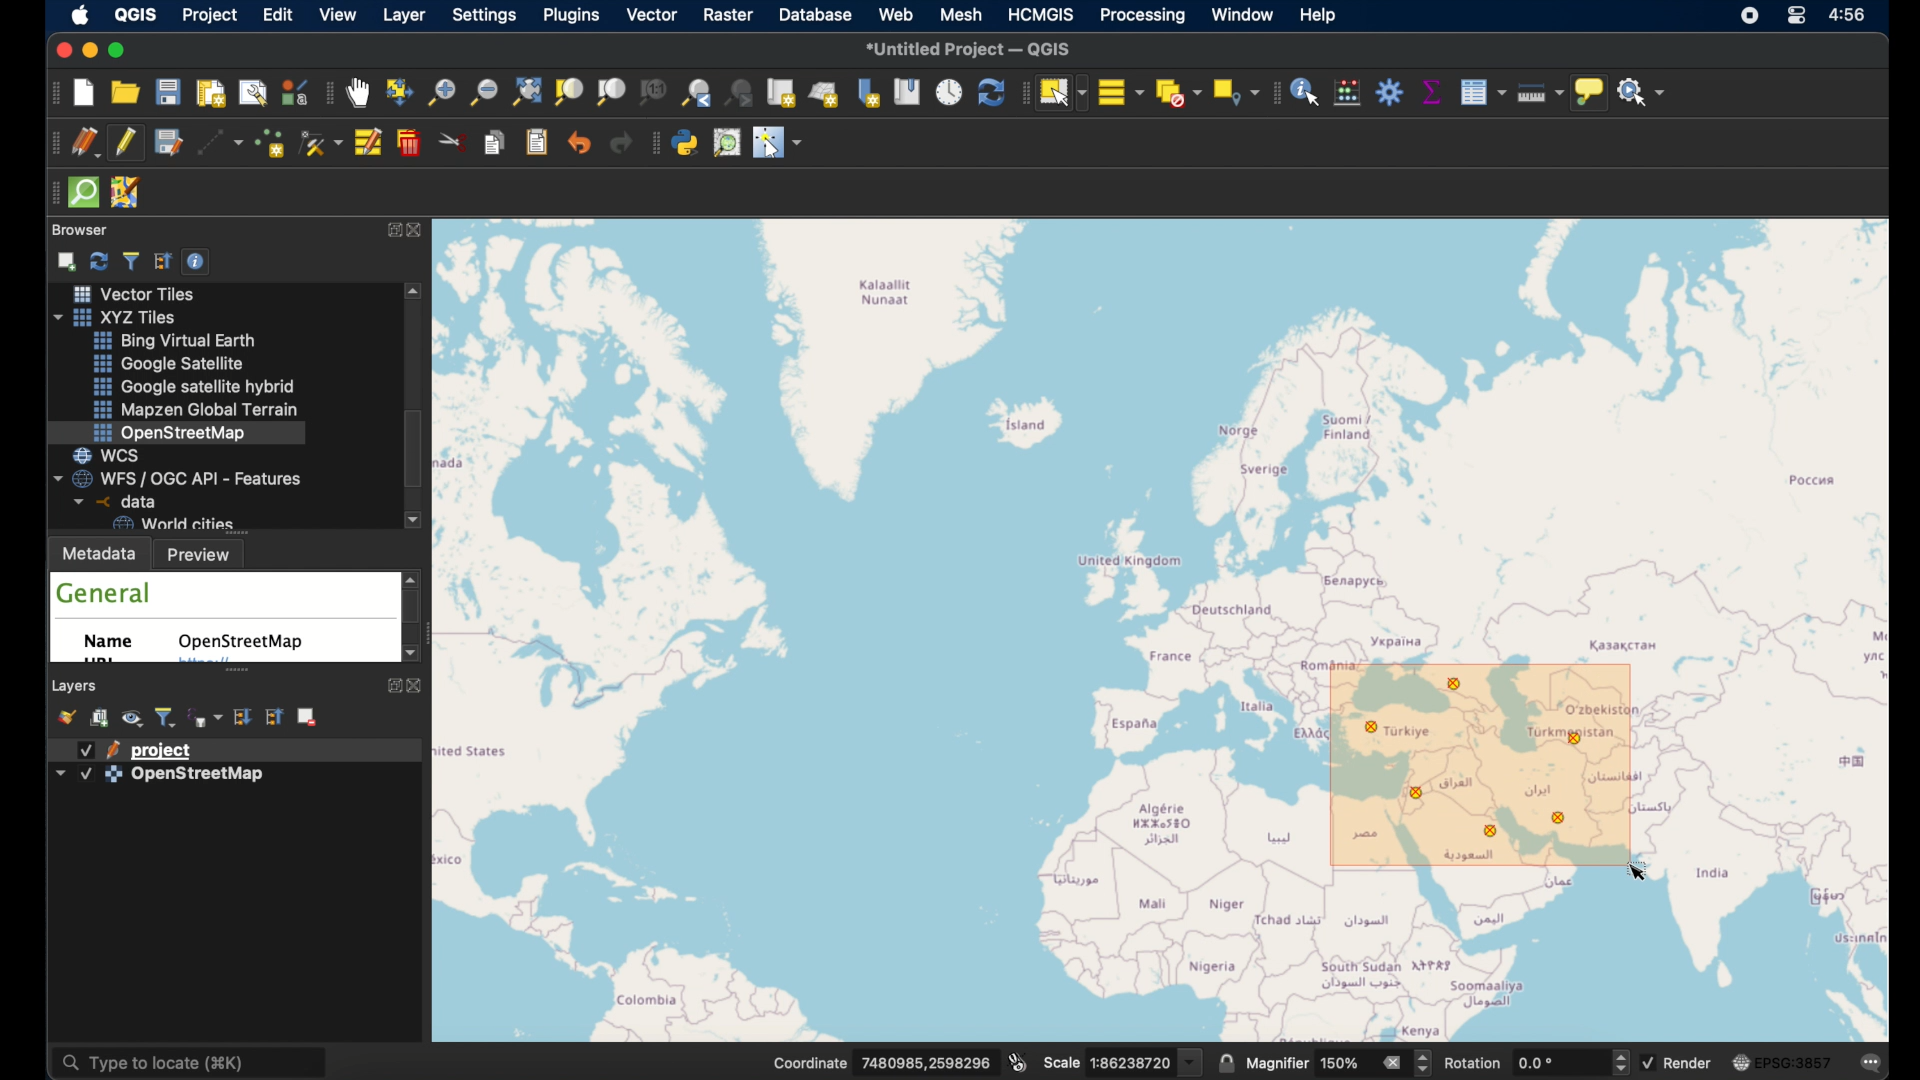 Image resolution: width=1920 pixels, height=1080 pixels. I want to click on zoom to native resolution, so click(655, 94).